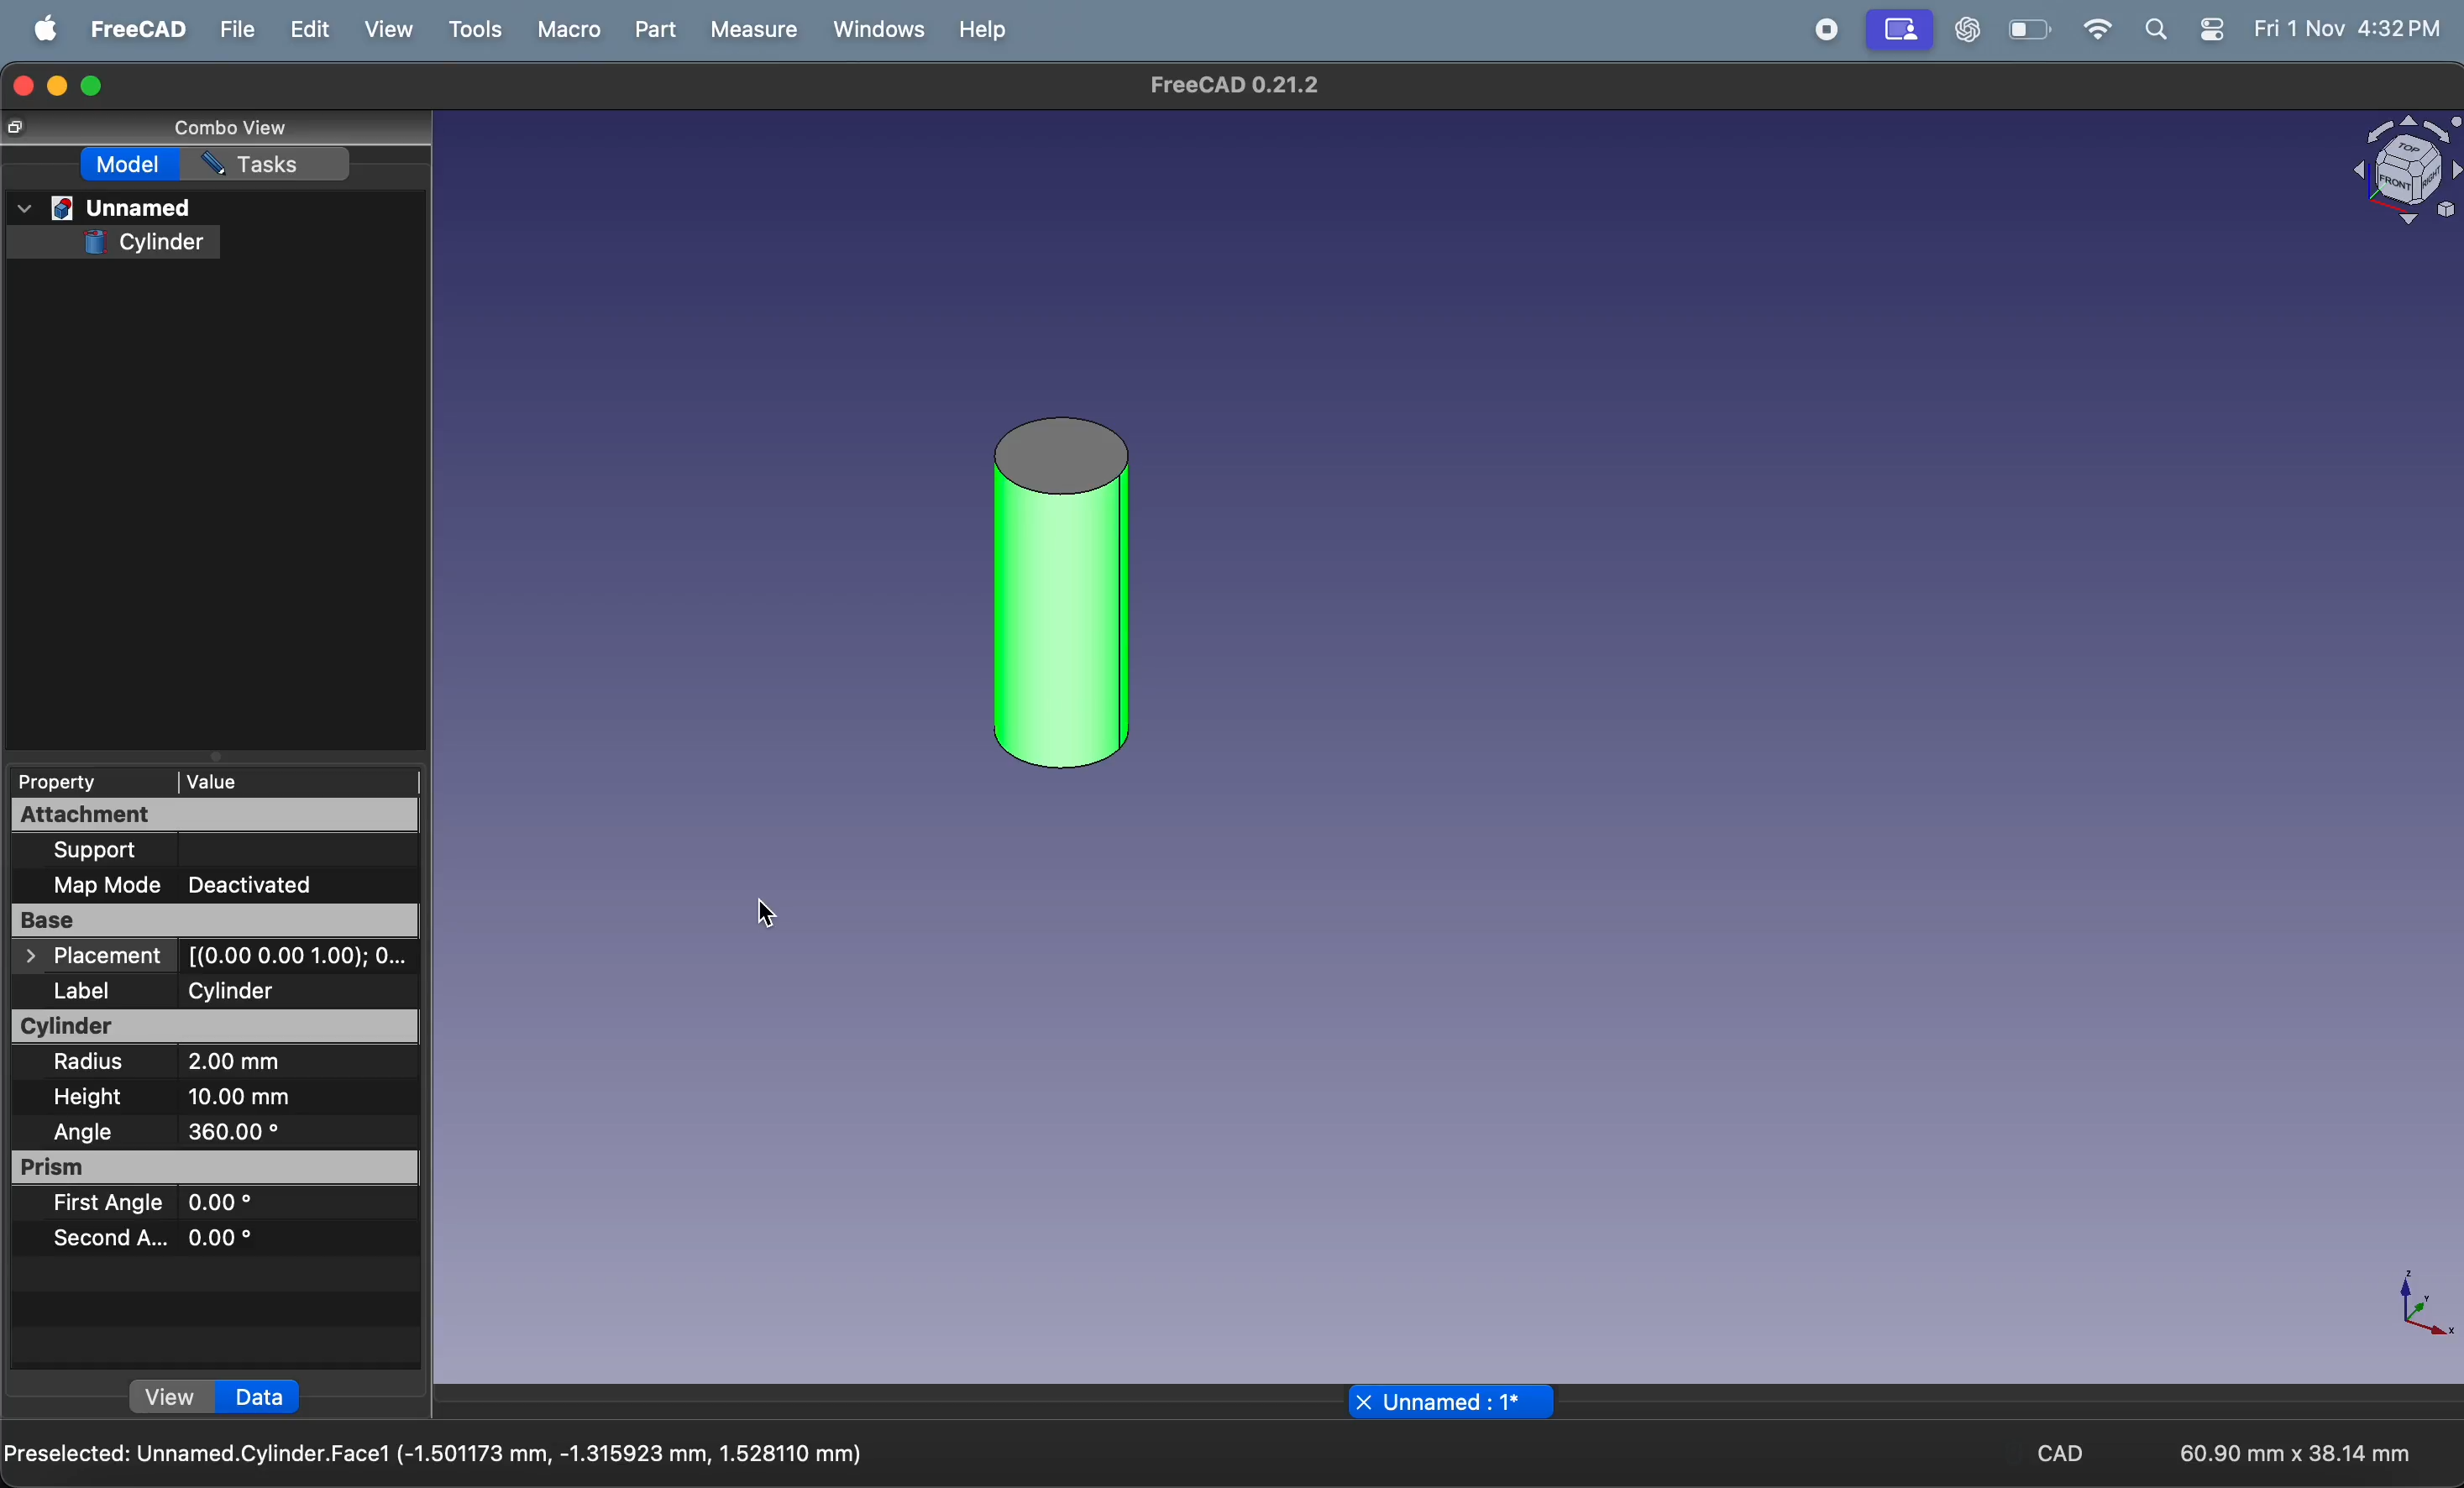 The width and height of the screenshot is (2464, 1488). What do you see at coordinates (270, 163) in the screenshot?
I see `tasks` at bounding box center [270, 163].